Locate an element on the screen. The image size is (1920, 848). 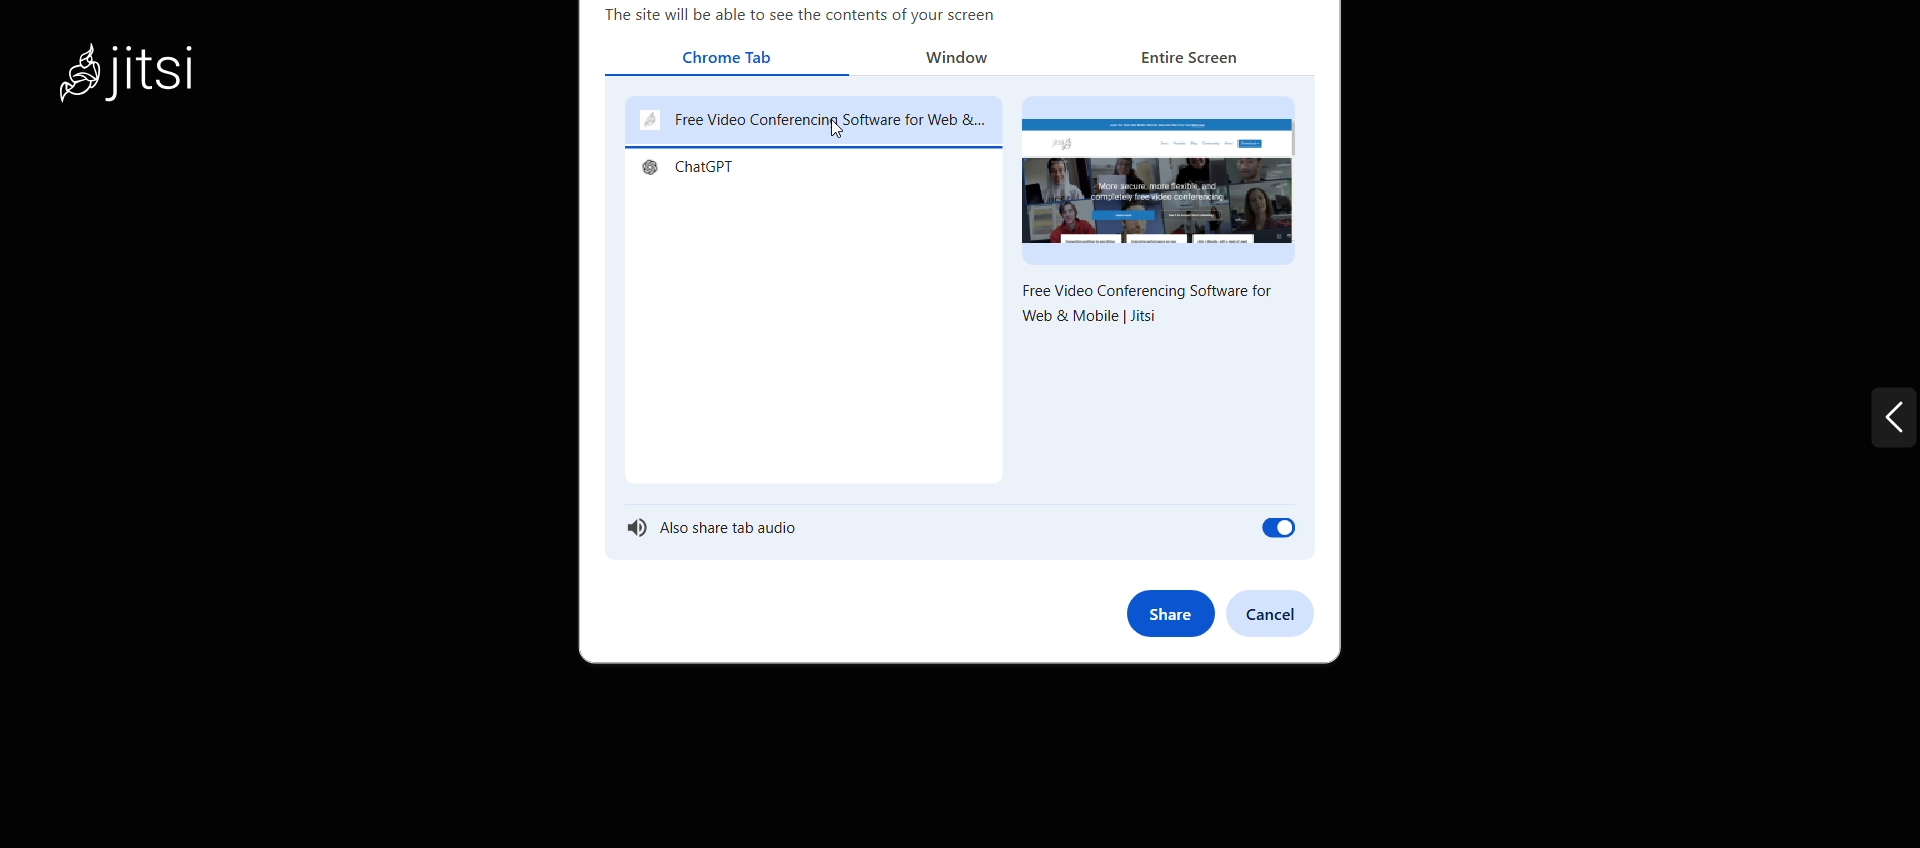
jitsi is located at coordinates (155, 84).